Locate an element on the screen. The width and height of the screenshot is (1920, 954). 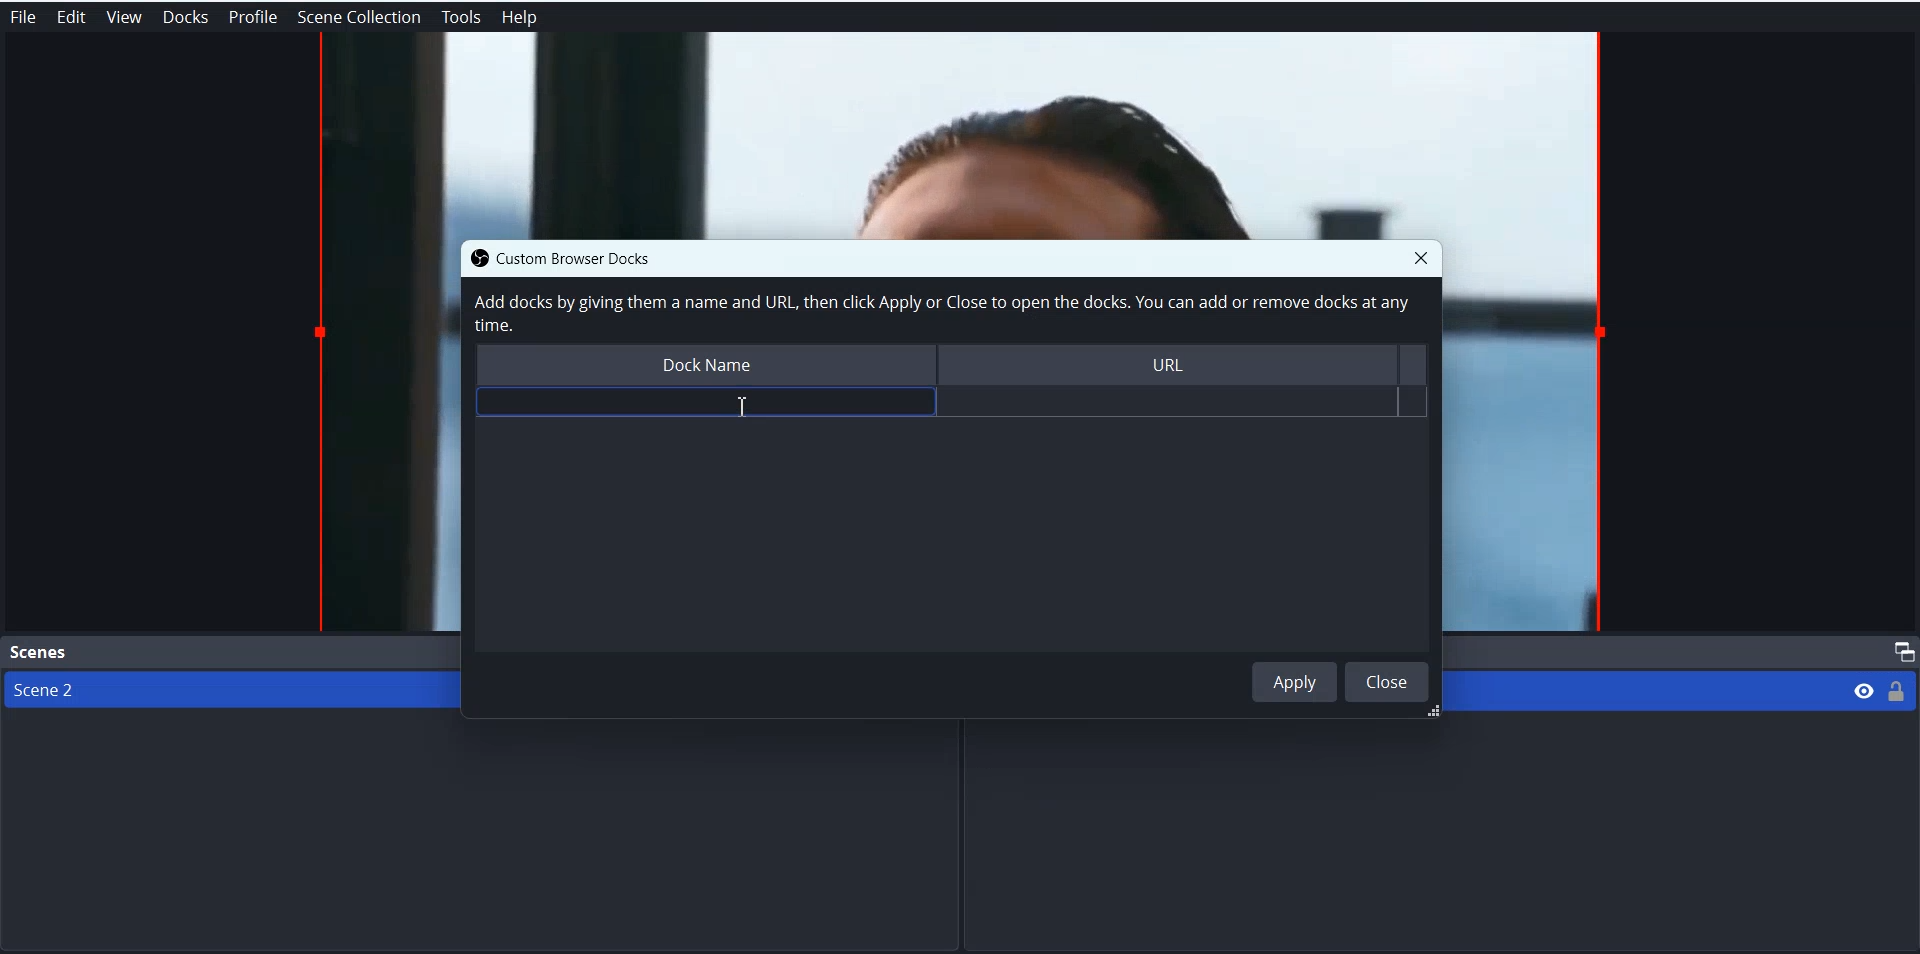
File Preview window is located at coordinates (960, 134).